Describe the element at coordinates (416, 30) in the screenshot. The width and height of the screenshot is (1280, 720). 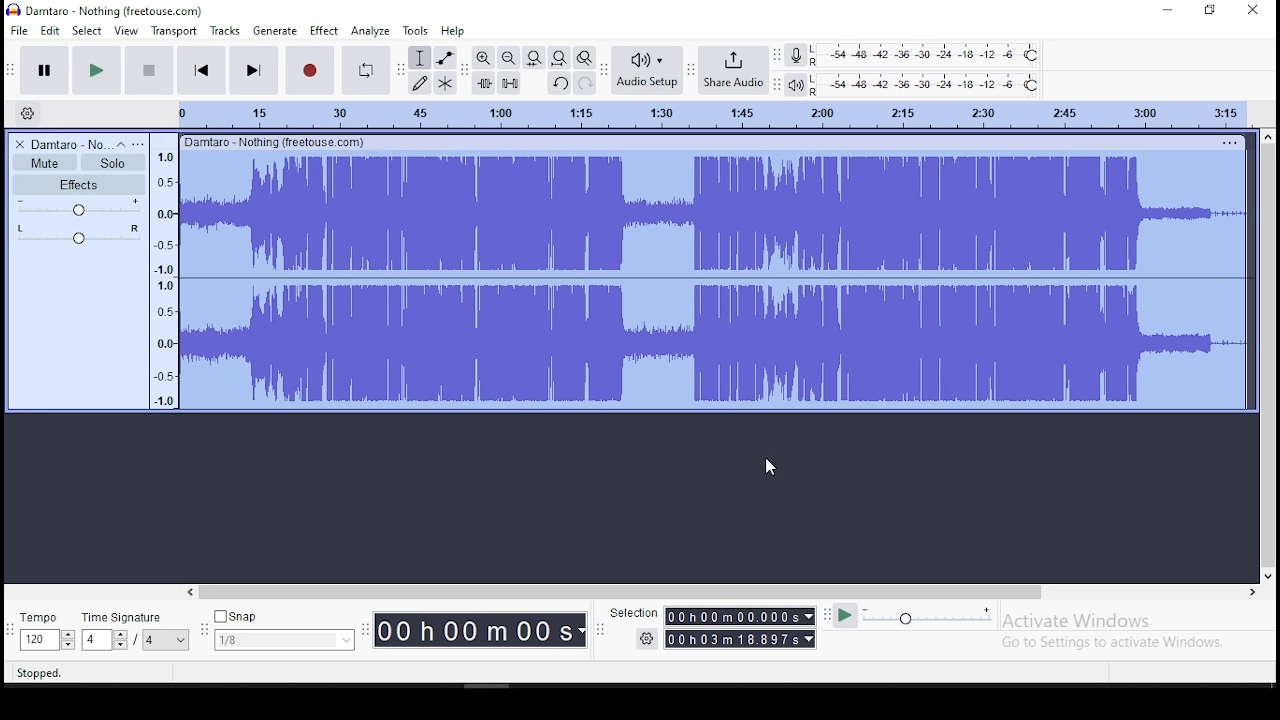
I see `tools` at that location.